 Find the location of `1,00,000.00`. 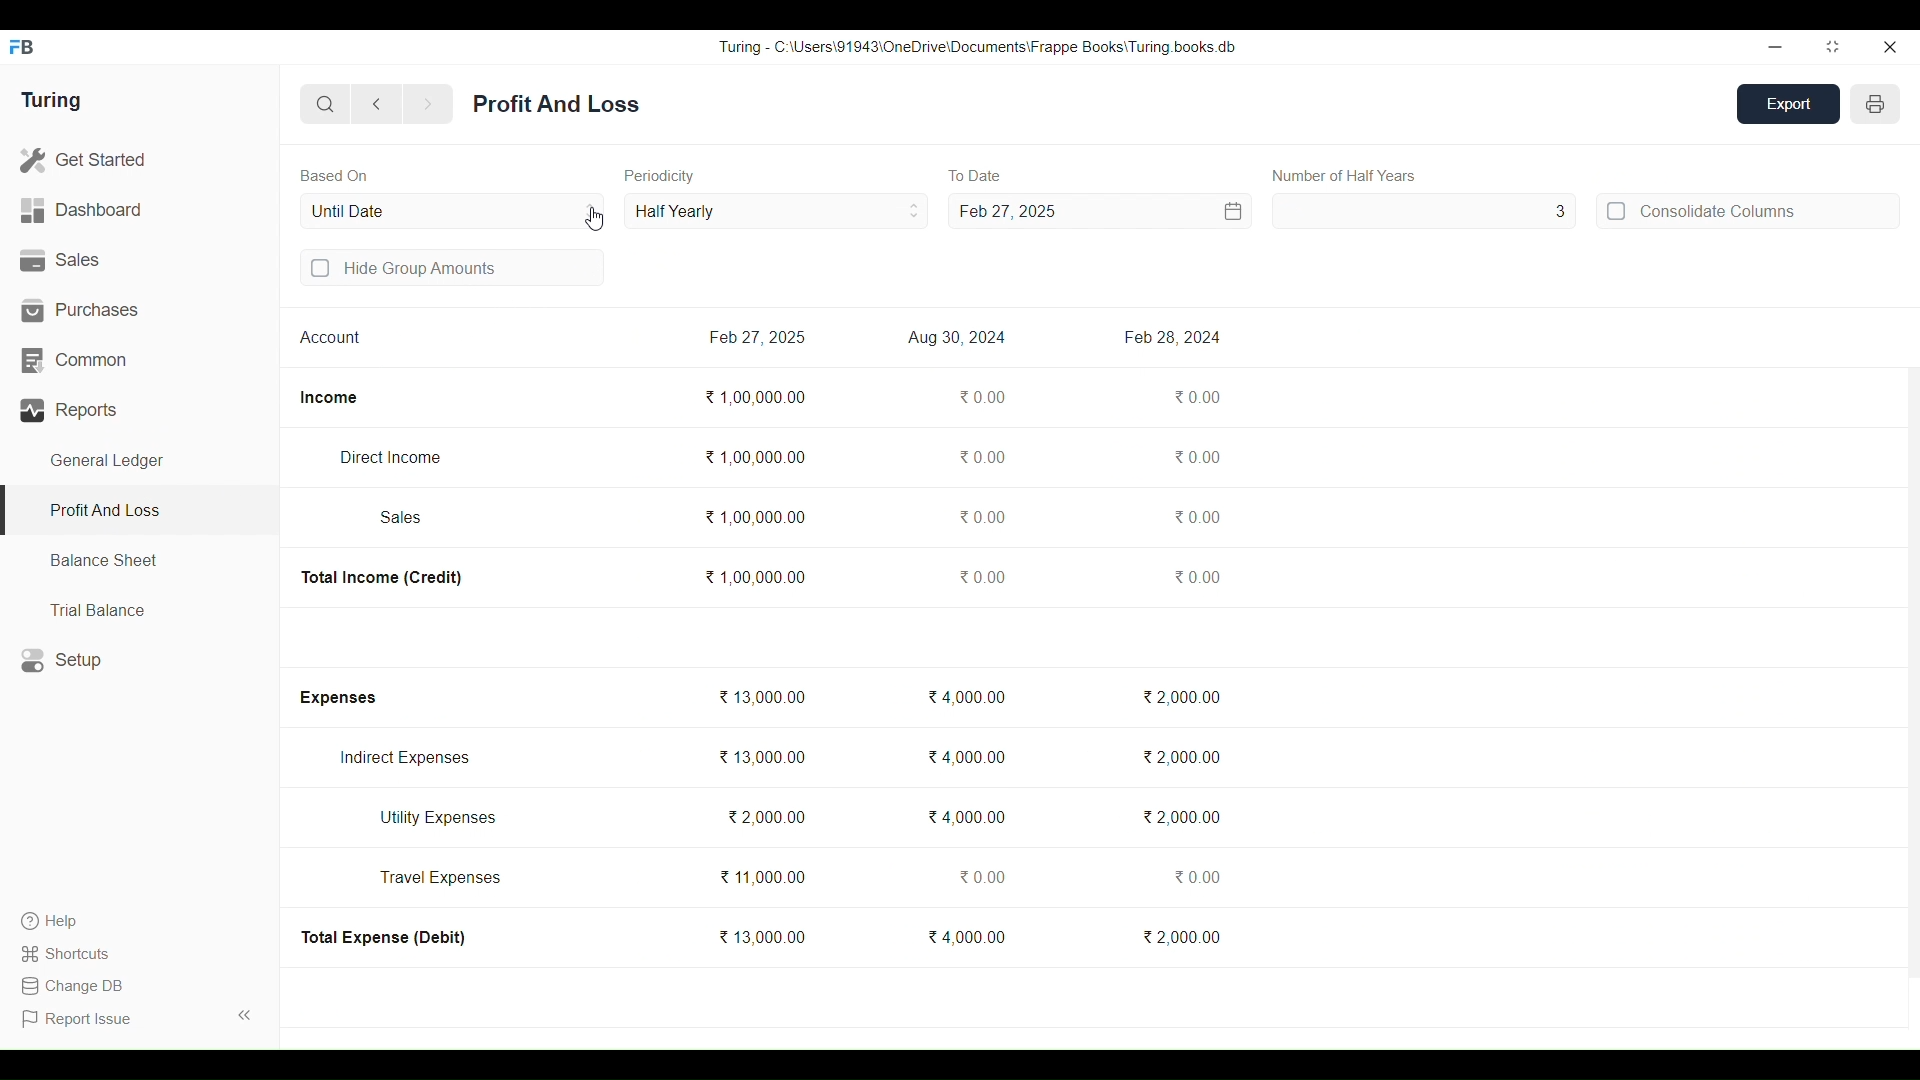

1,00,000.00 is located at coordinates (754, 457).